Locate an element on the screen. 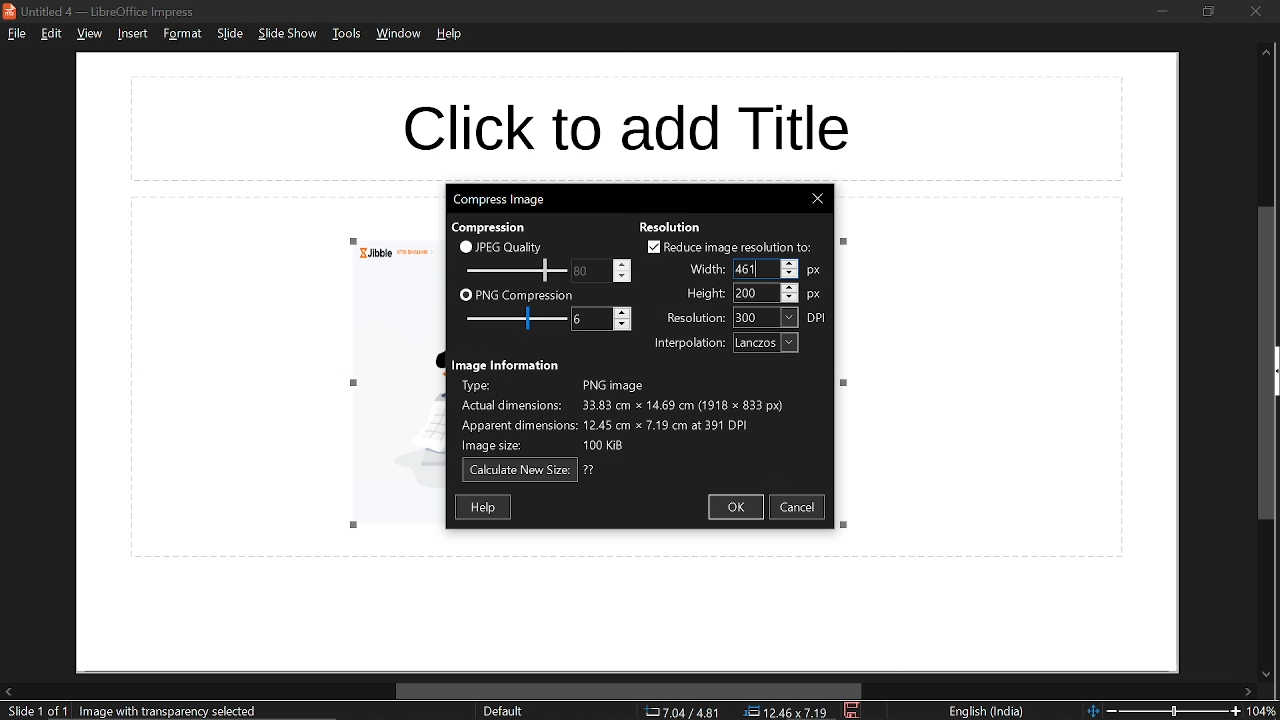 The image size is (1280, 720). current window is located at coordinates (500, 200).